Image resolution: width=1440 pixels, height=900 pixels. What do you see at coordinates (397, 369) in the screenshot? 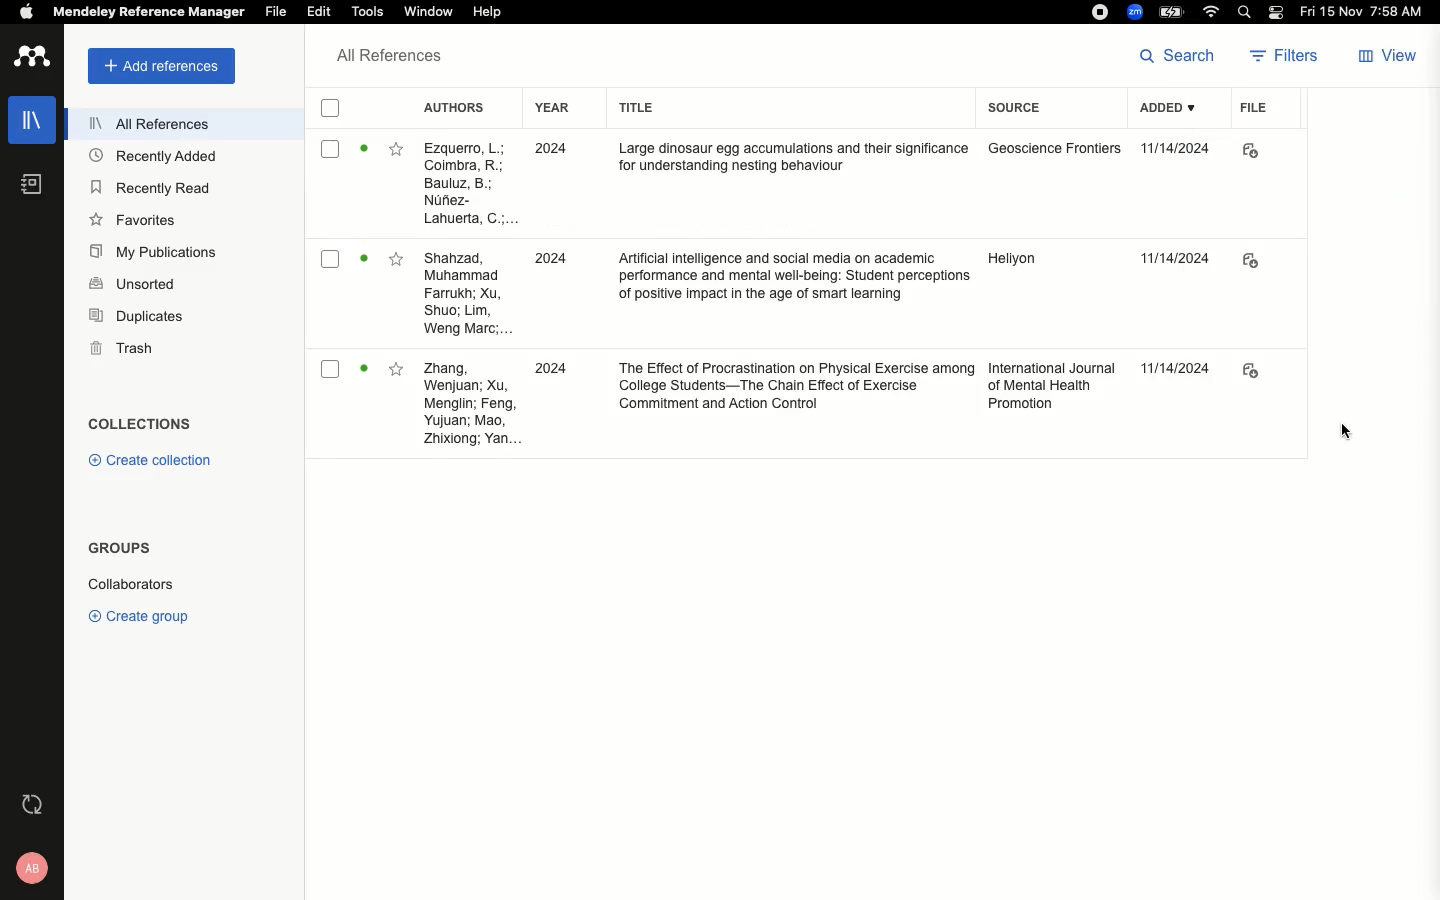
I see `Favorites` at bounding box center [397, 369].